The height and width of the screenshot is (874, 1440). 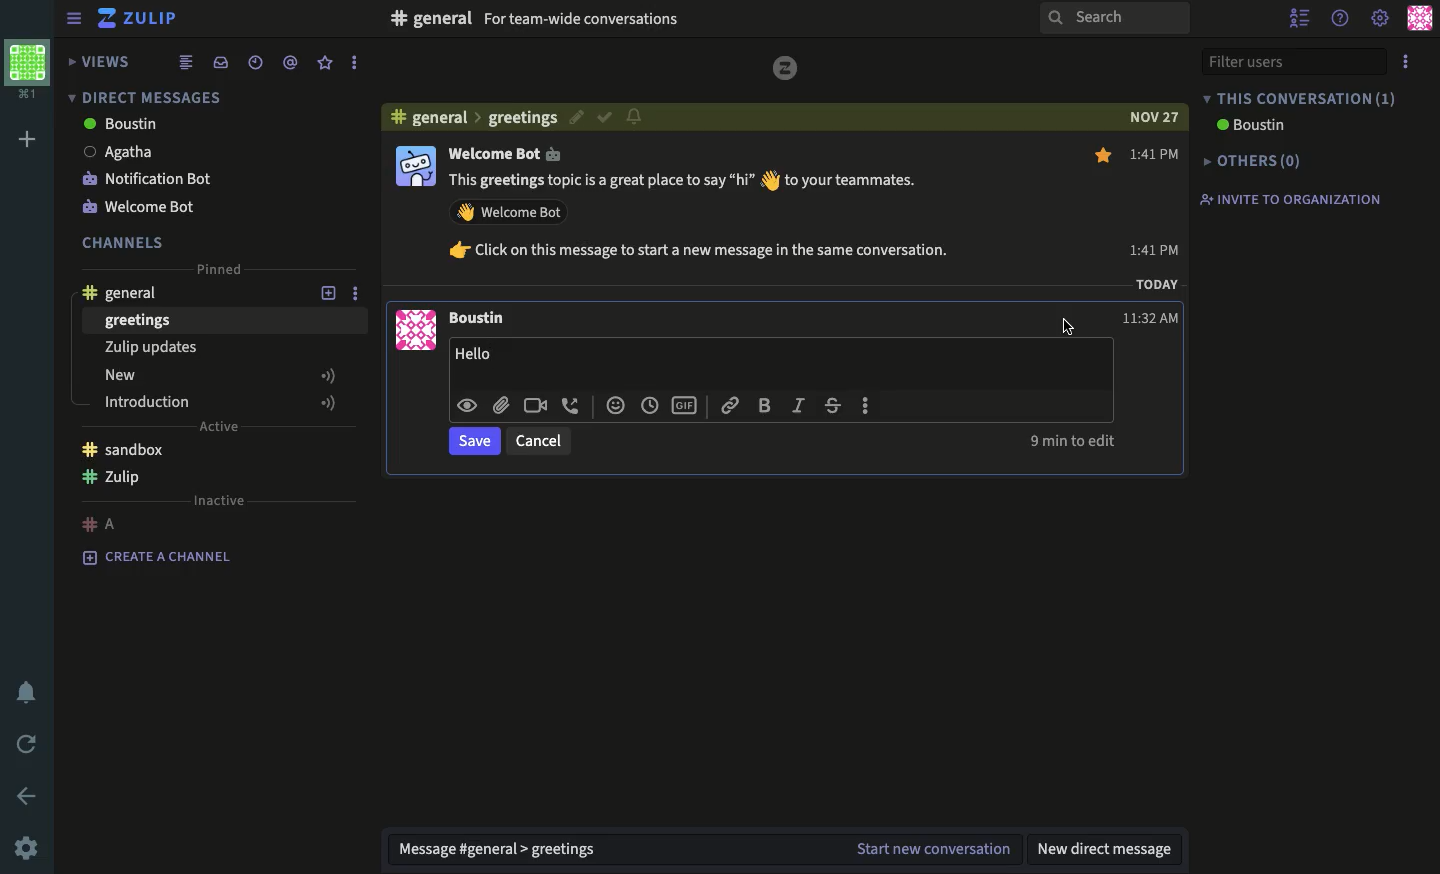 I want to click on new direct message, so click(x=1110, y=849).